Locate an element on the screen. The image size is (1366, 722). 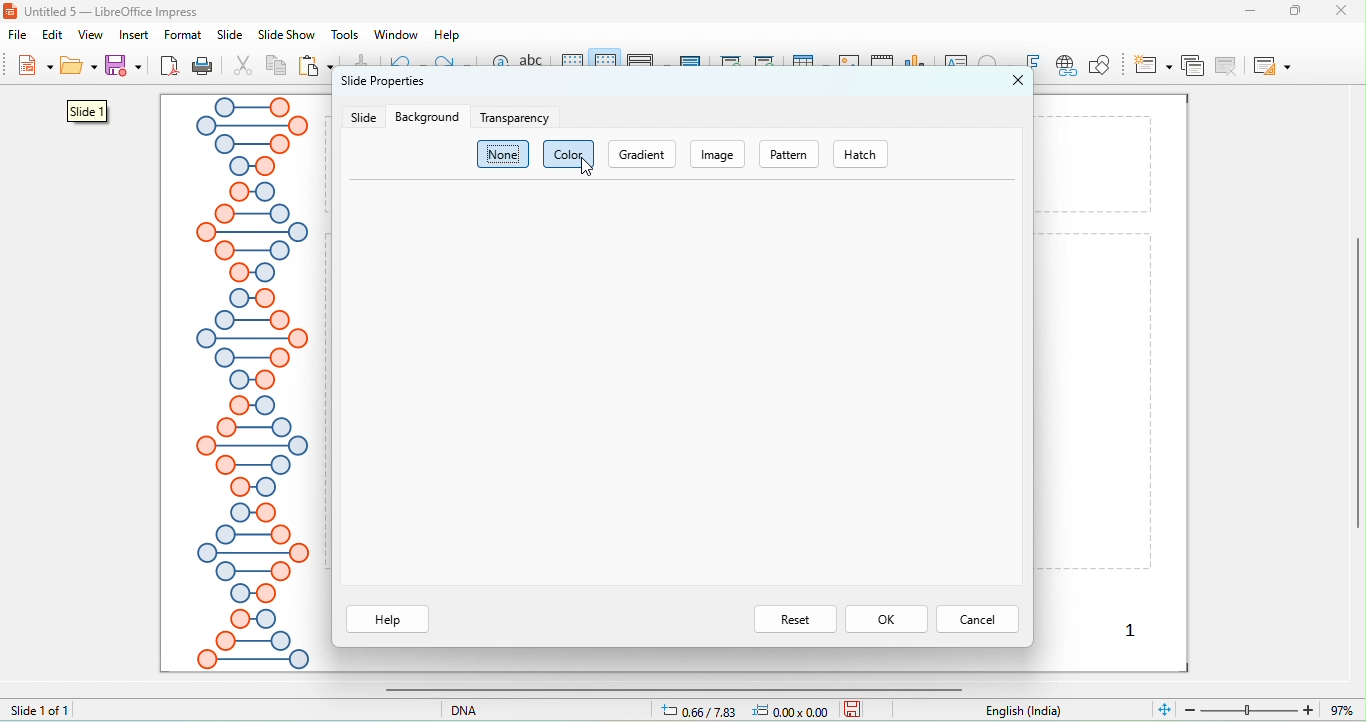
slide is located at coordinates (90, 112).